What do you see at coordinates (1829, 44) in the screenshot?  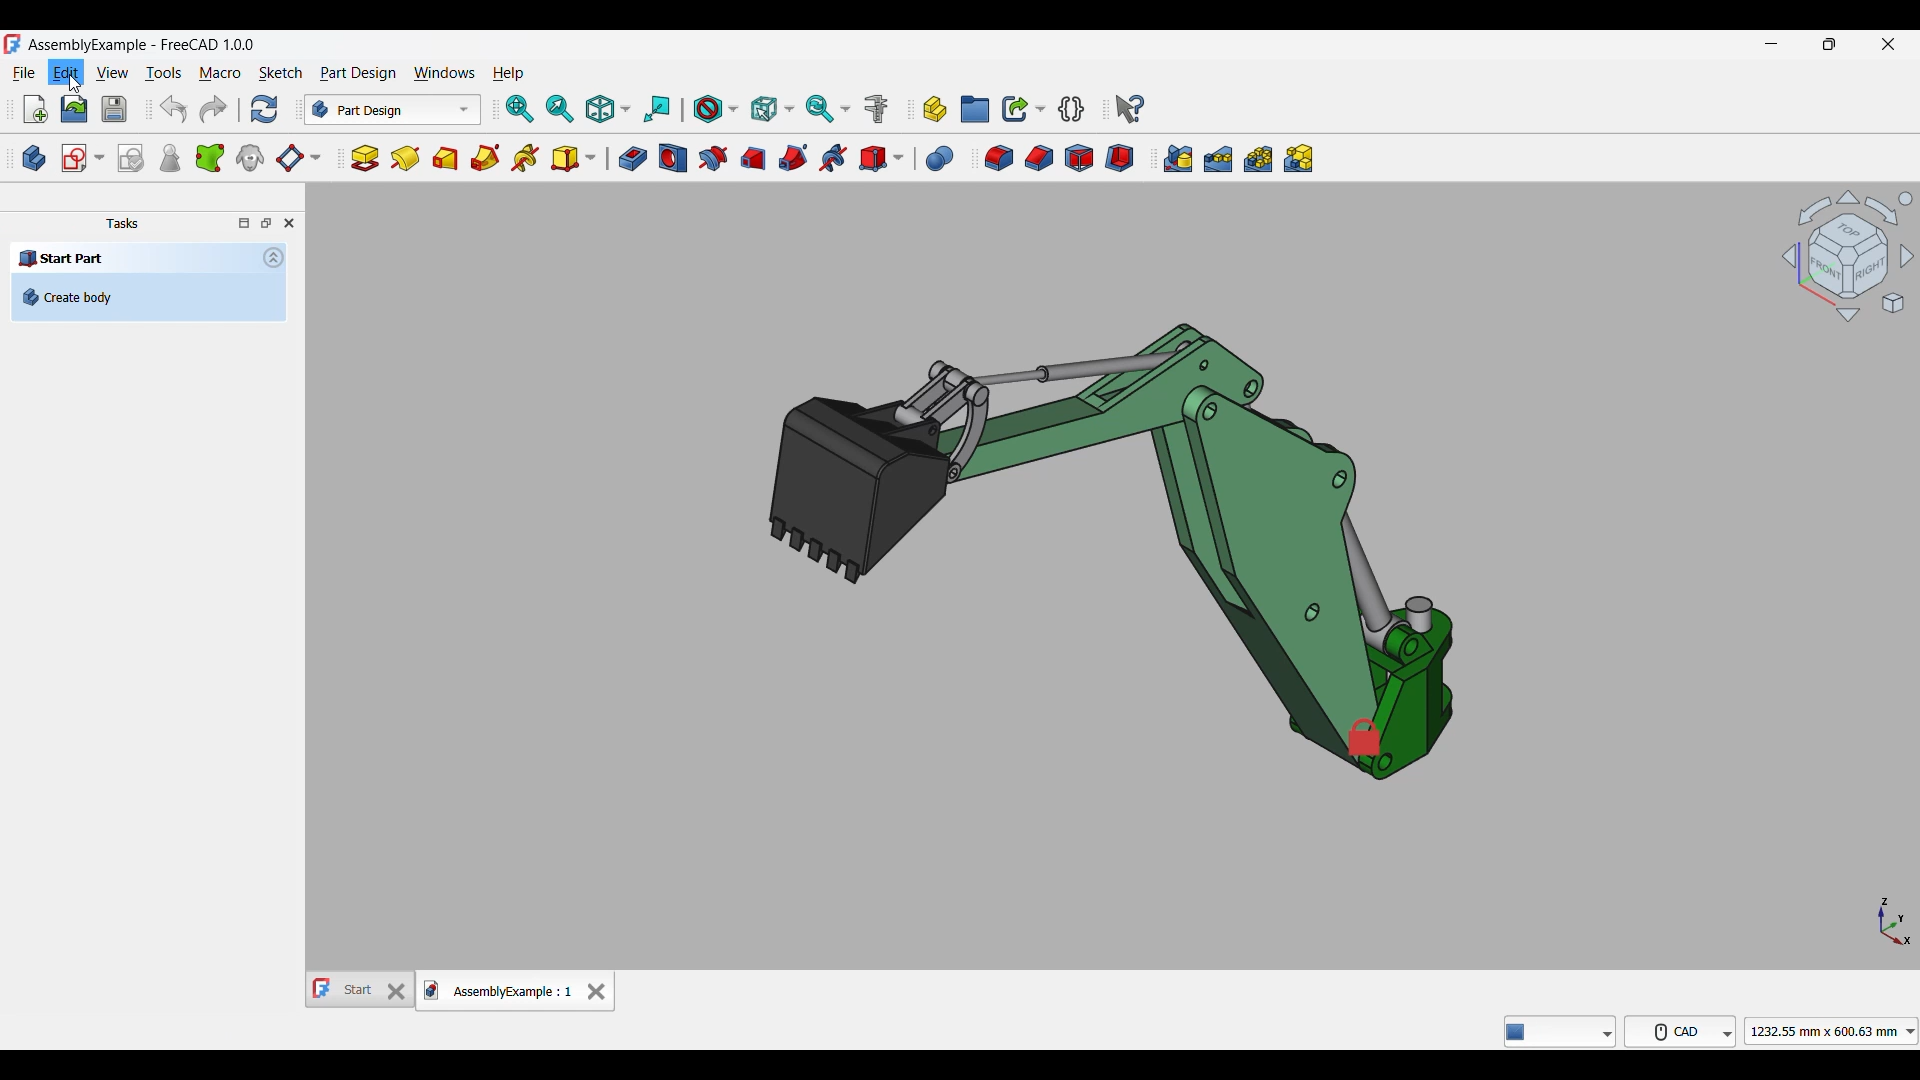 I see `Show in smaller tab` at bounding box center [1829, 44].